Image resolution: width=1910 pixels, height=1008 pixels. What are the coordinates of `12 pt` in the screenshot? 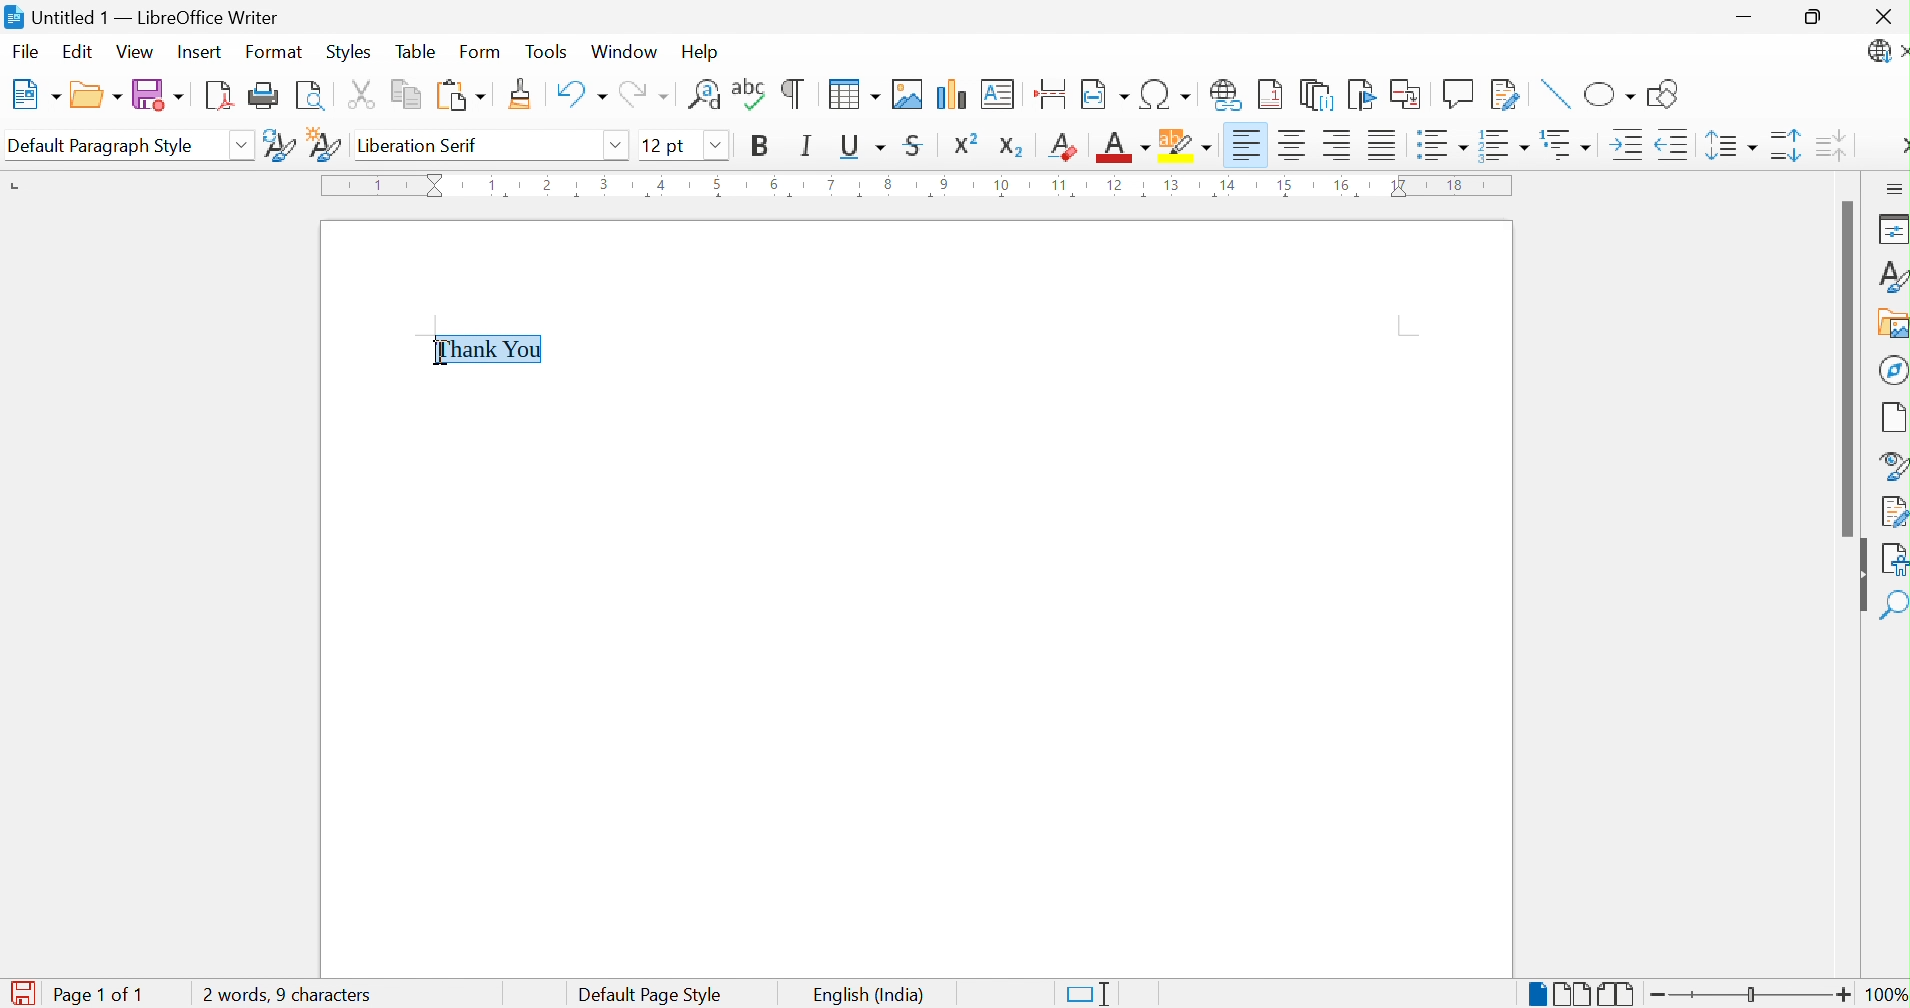 It's located at (666, 143).